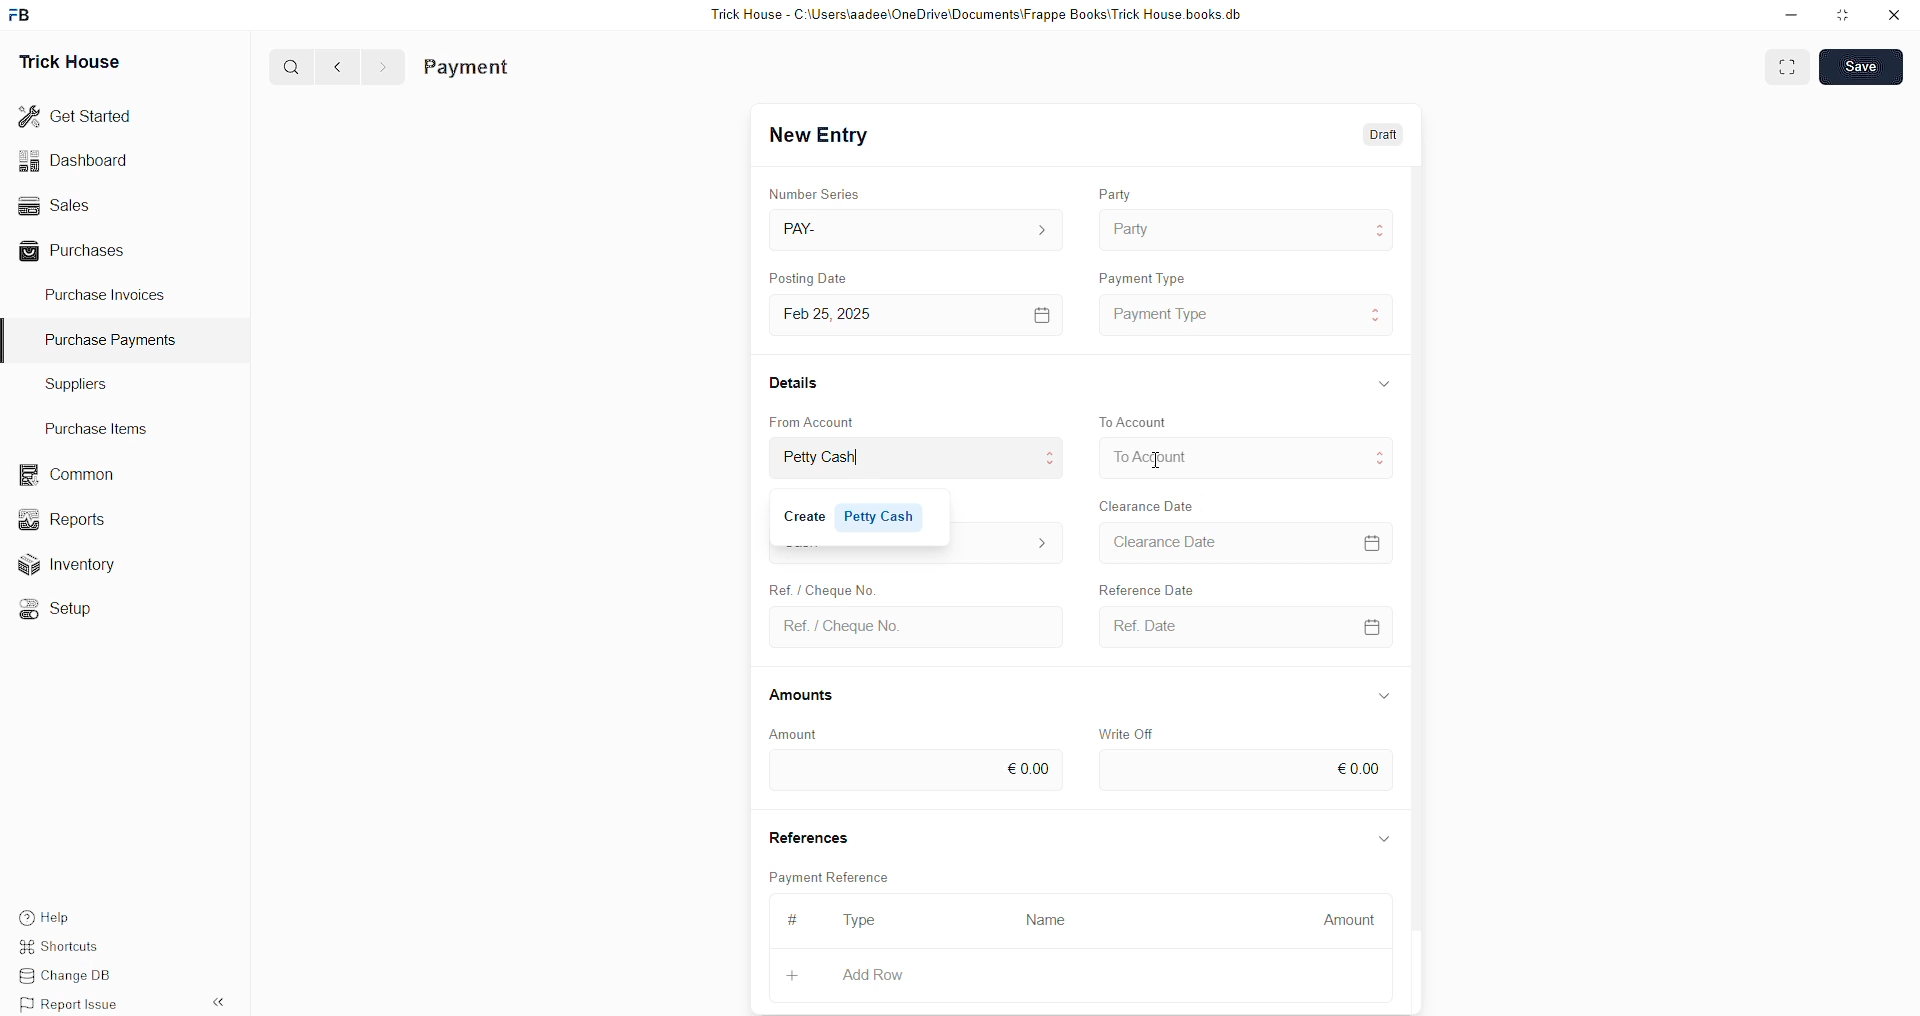 This screenshot has width=1920, height=1016. Describe the element at coordinates (874, 974) in the screenshot. I see `Add Row` at that location.